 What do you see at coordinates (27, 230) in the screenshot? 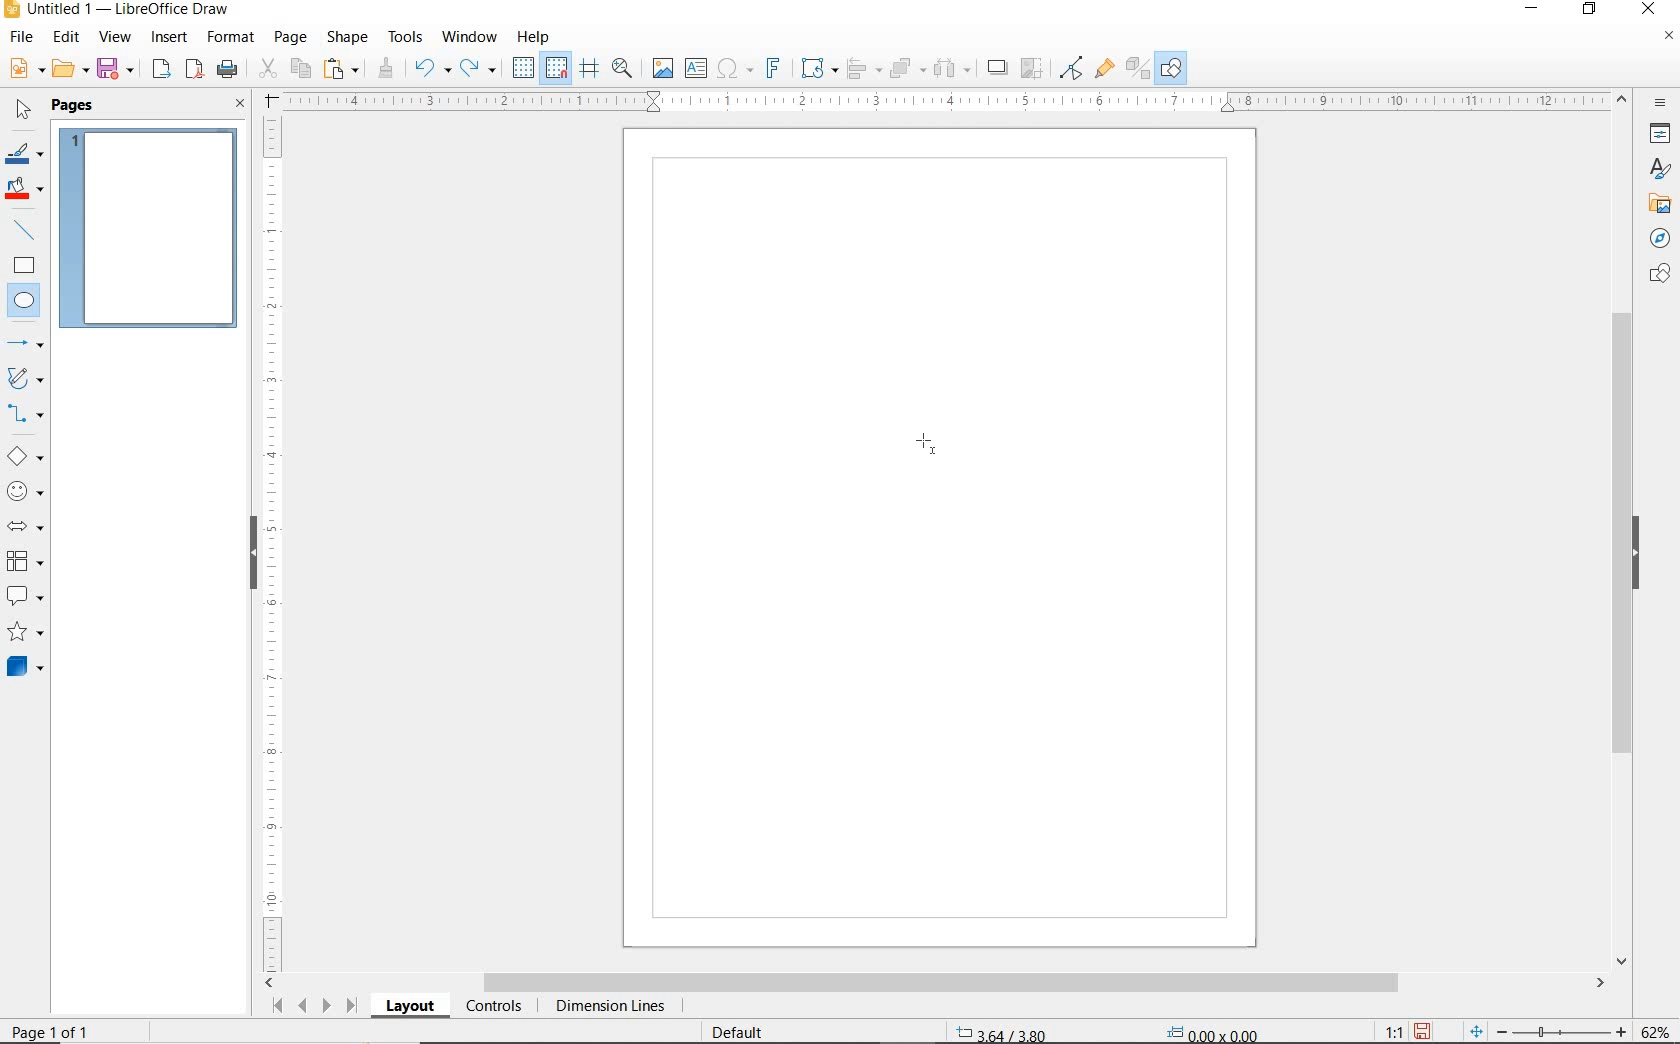
I see `INSERT LINE` at bounding box center [27, 230].